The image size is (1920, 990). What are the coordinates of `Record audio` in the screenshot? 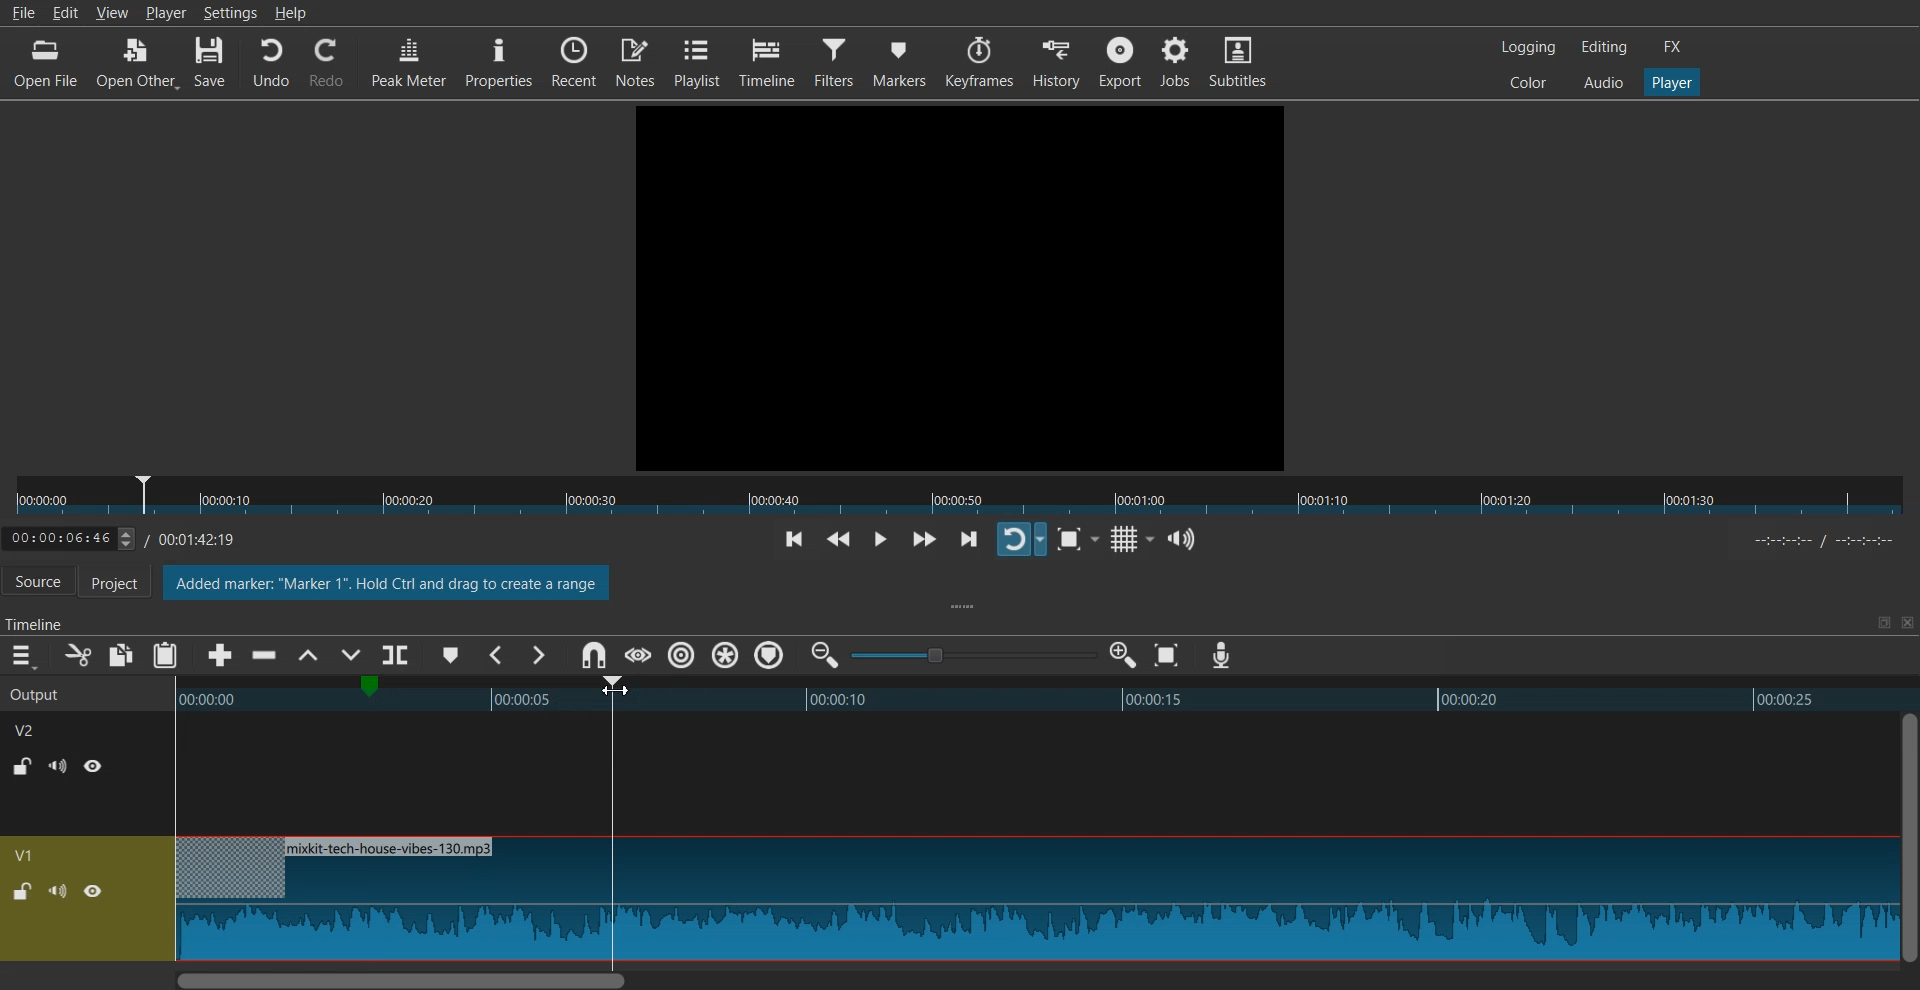 It's located at (1220, 656).